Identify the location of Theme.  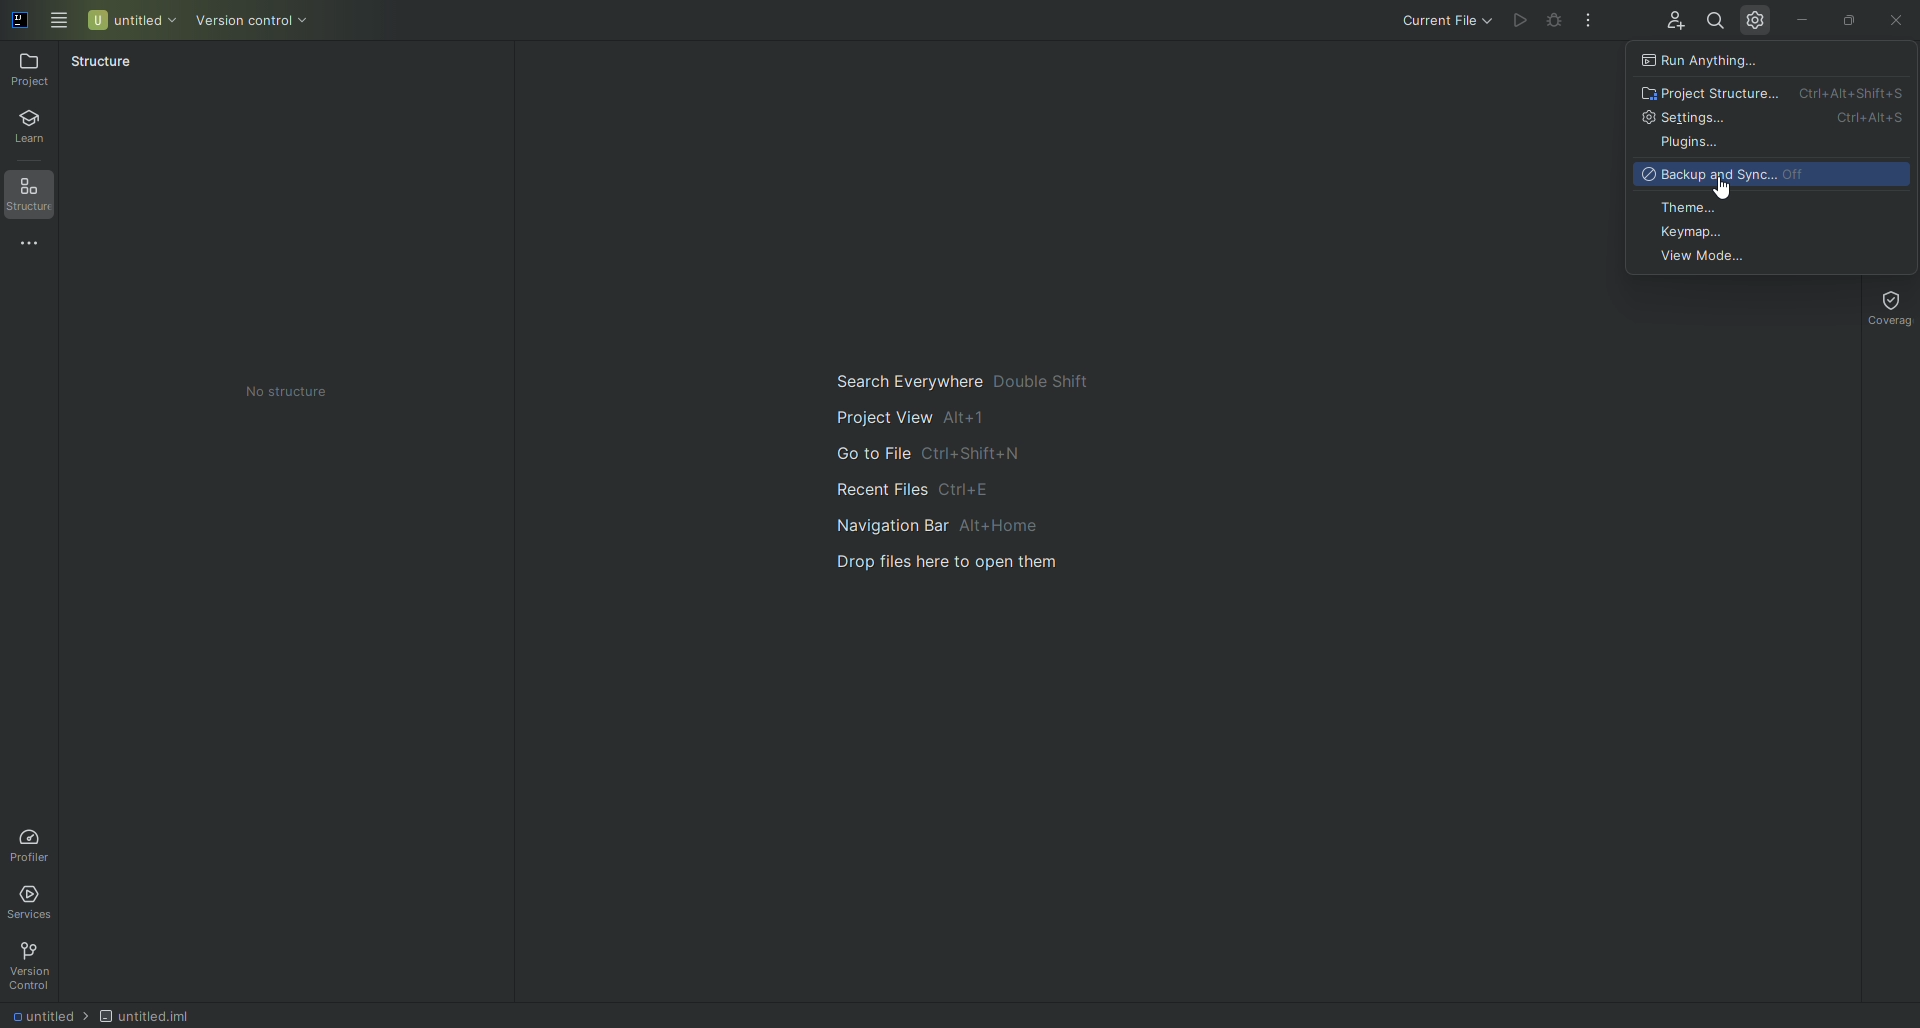
(1693, 206).